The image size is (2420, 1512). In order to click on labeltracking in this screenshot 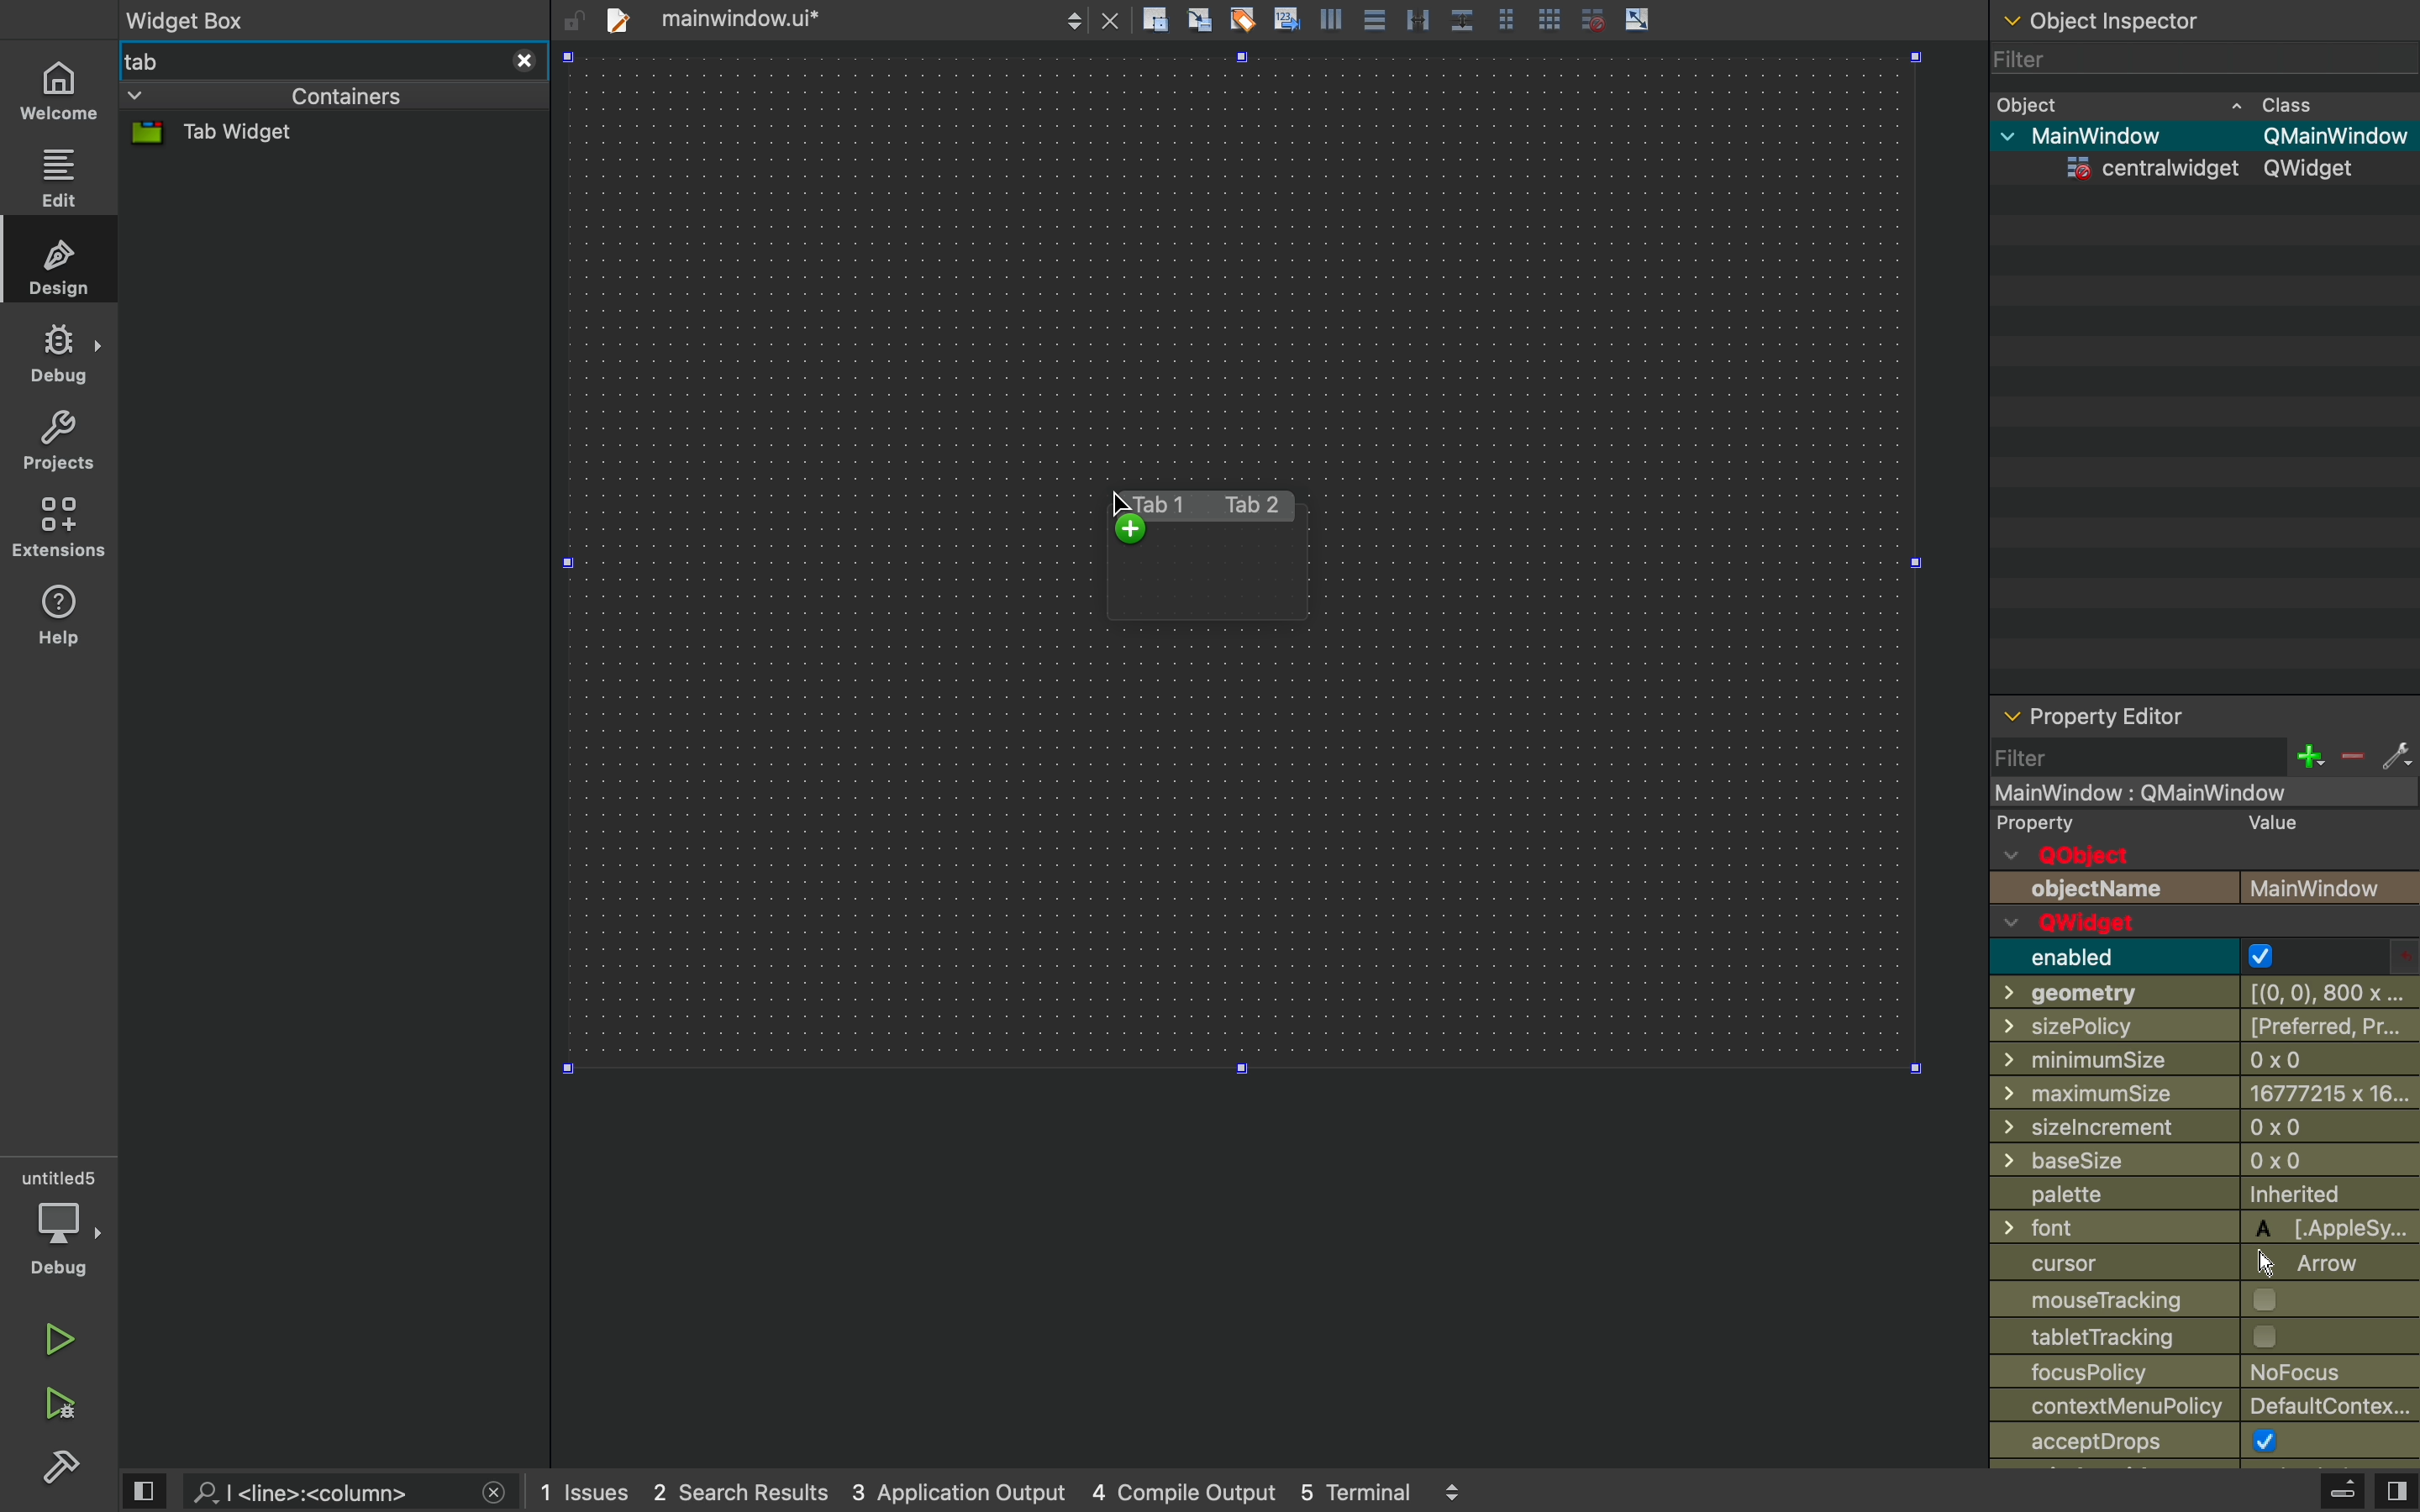, I will do `click(2207, 1339)`.